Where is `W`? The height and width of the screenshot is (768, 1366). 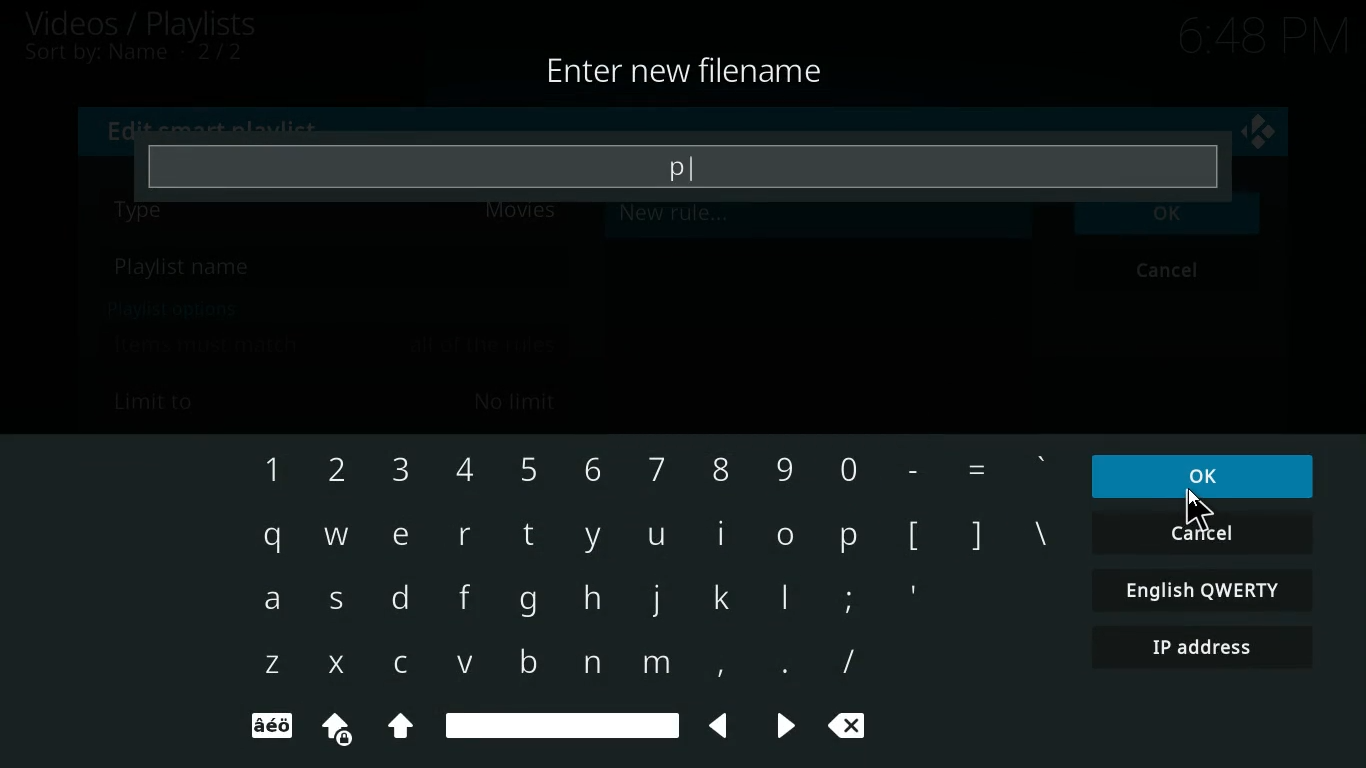
W is located at coordinates (334, 534).